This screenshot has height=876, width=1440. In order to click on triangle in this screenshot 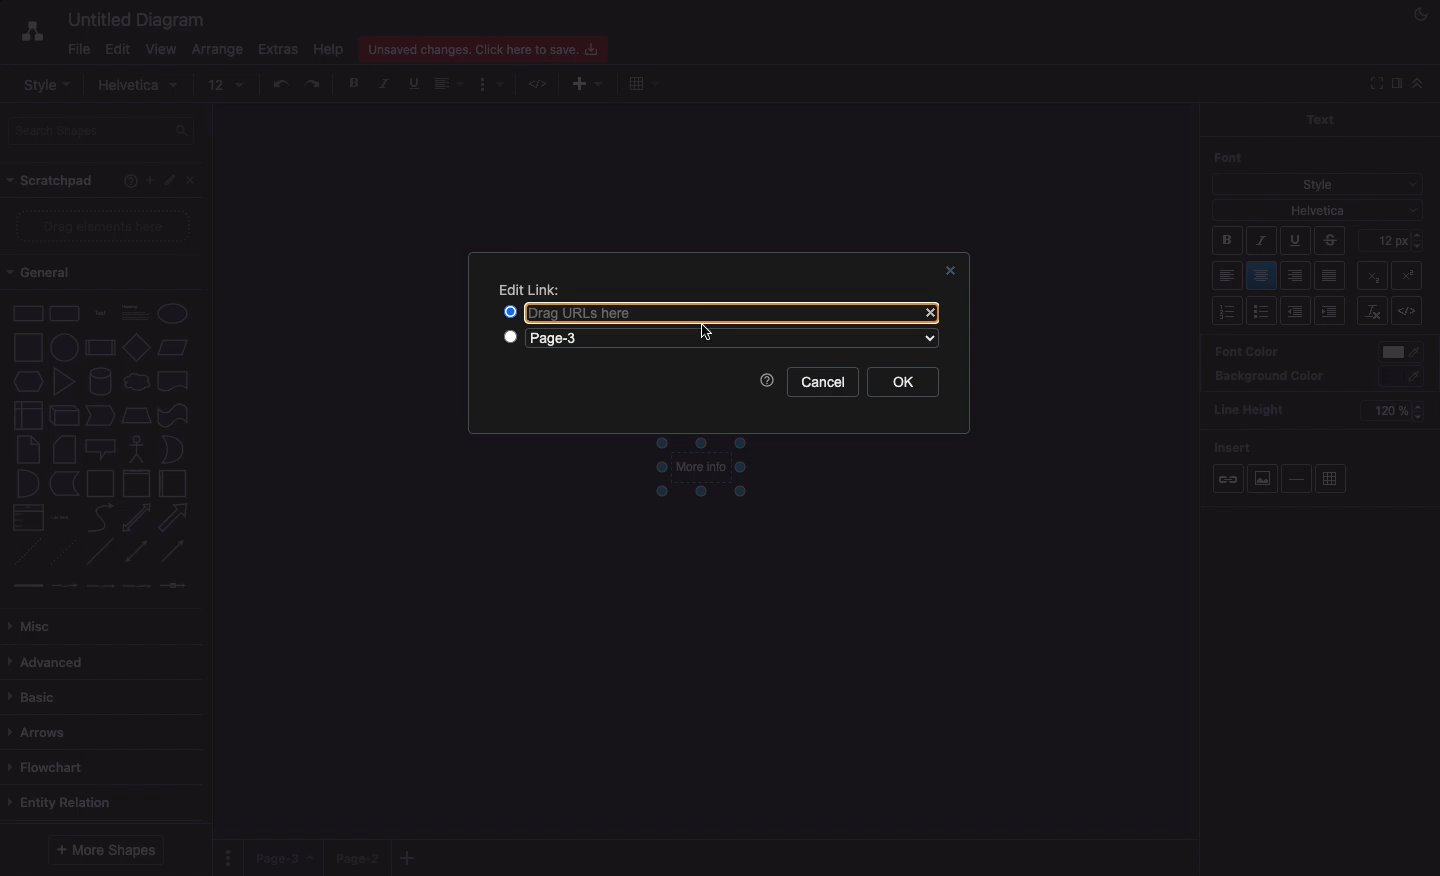, I will do `click(65, 381)`.